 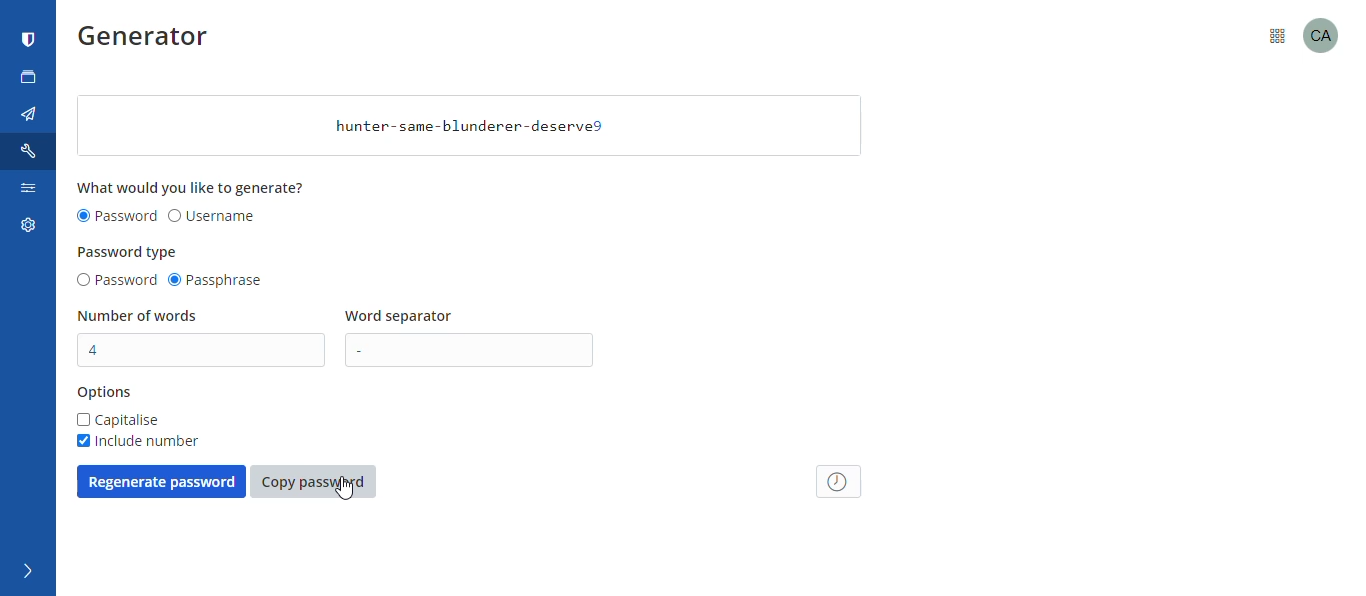 I want to click on menu, so click(x=1277, y=34).